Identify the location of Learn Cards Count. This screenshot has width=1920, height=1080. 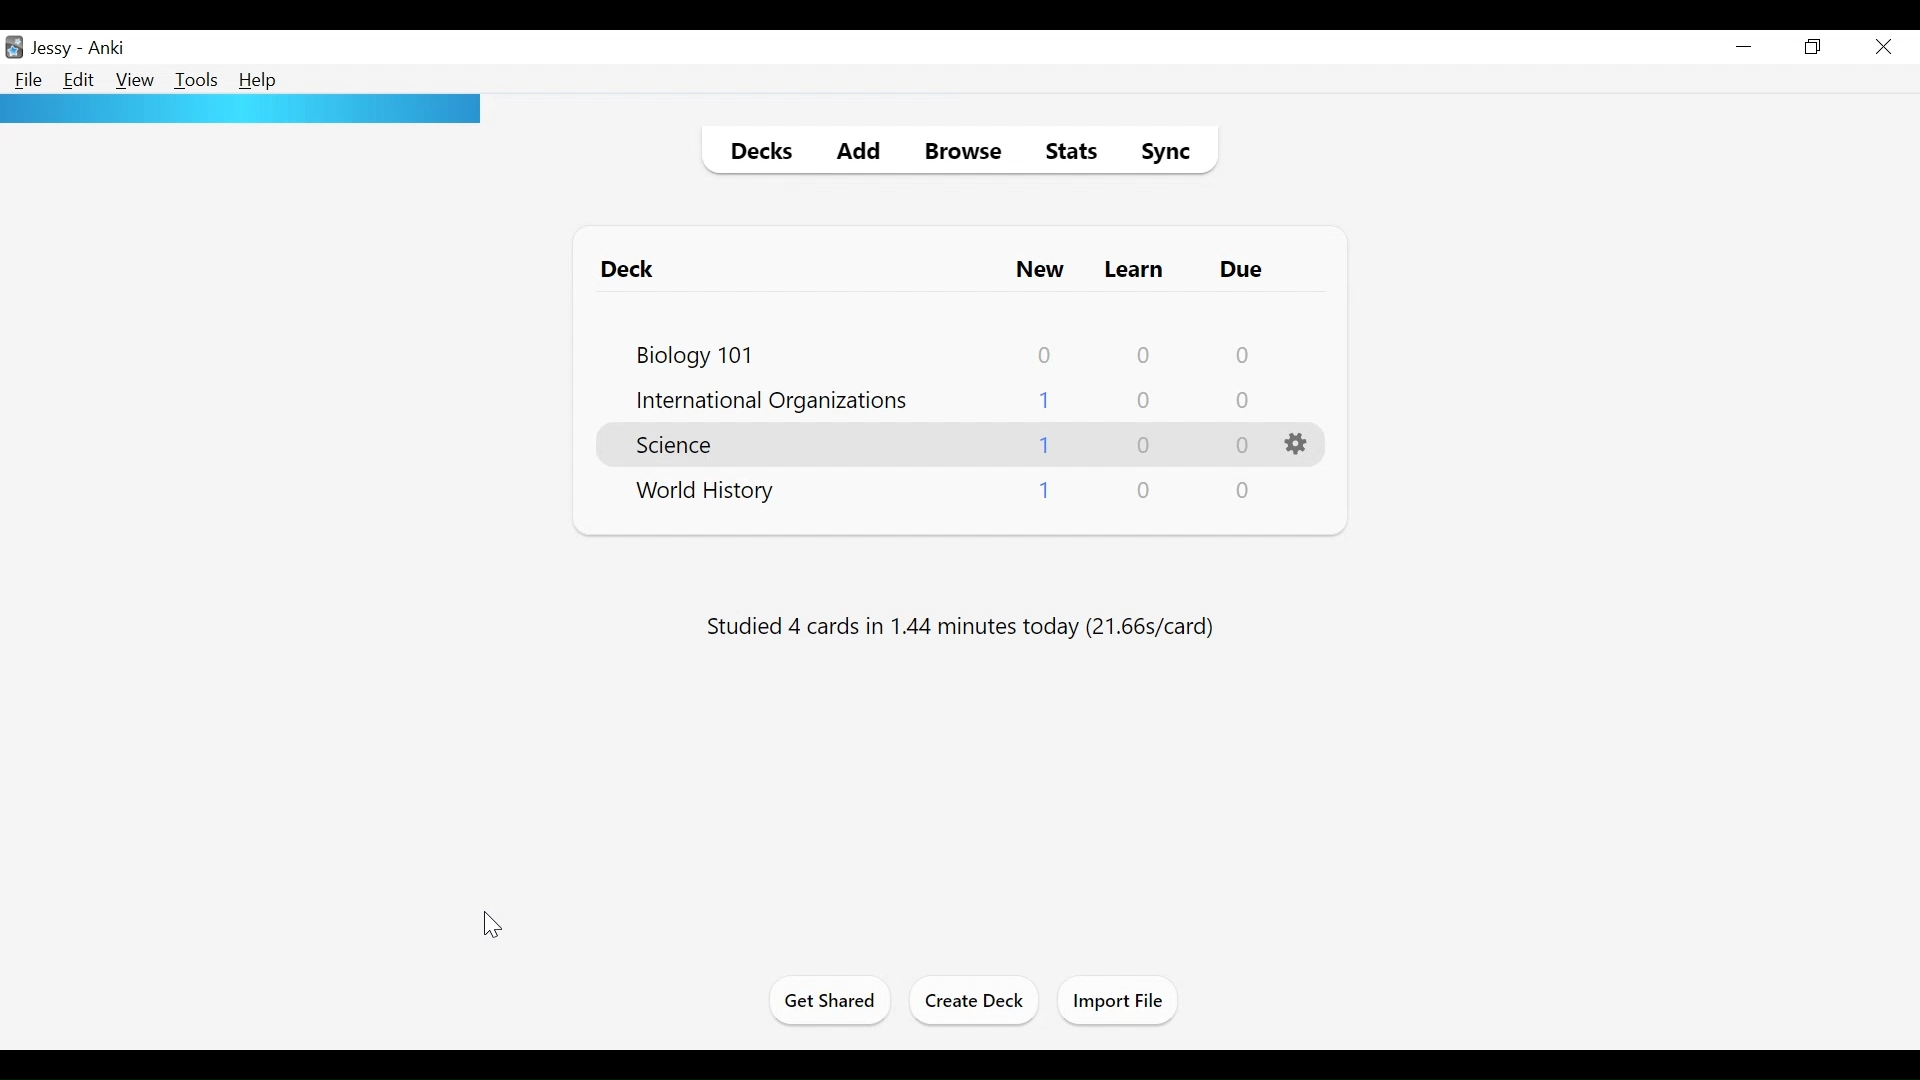
(1147, 358).